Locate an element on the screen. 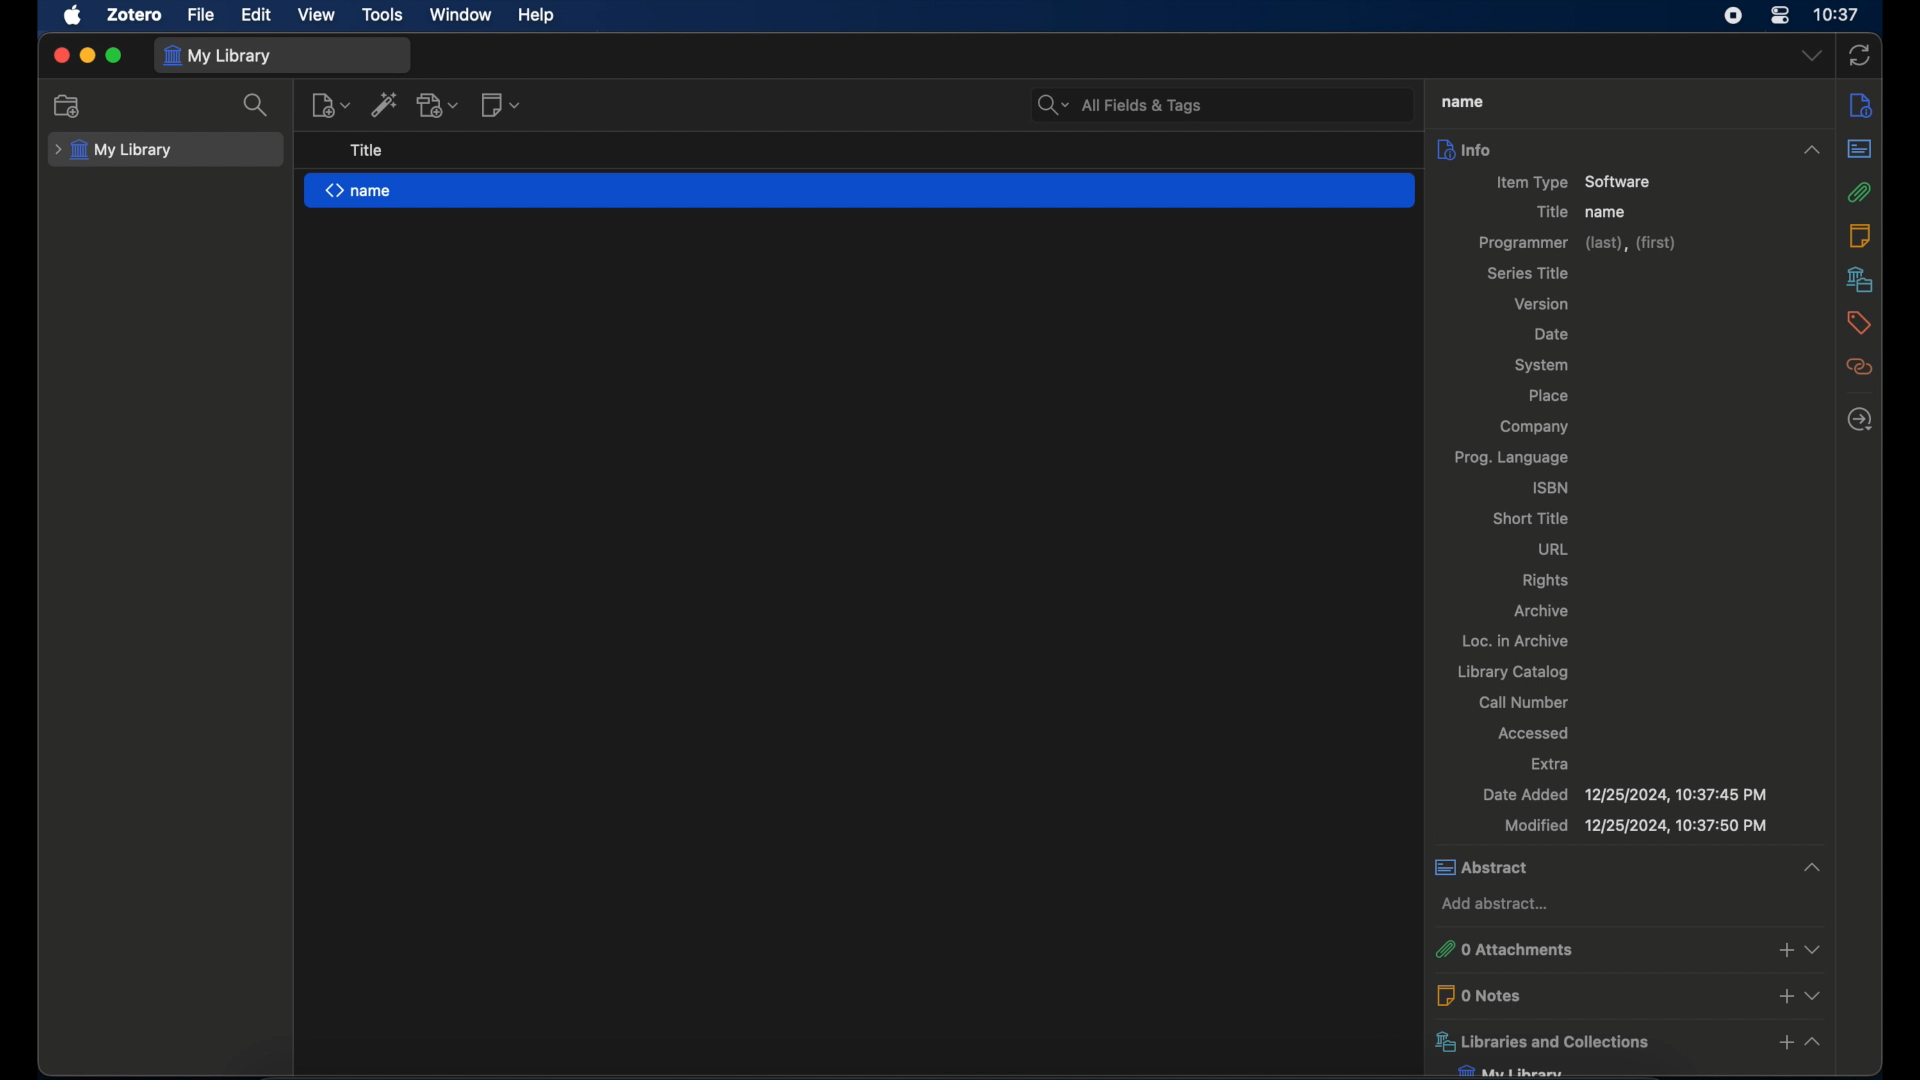 The image size is (1920, 1080). loc. in archive is located at coordinates (1516, 640).